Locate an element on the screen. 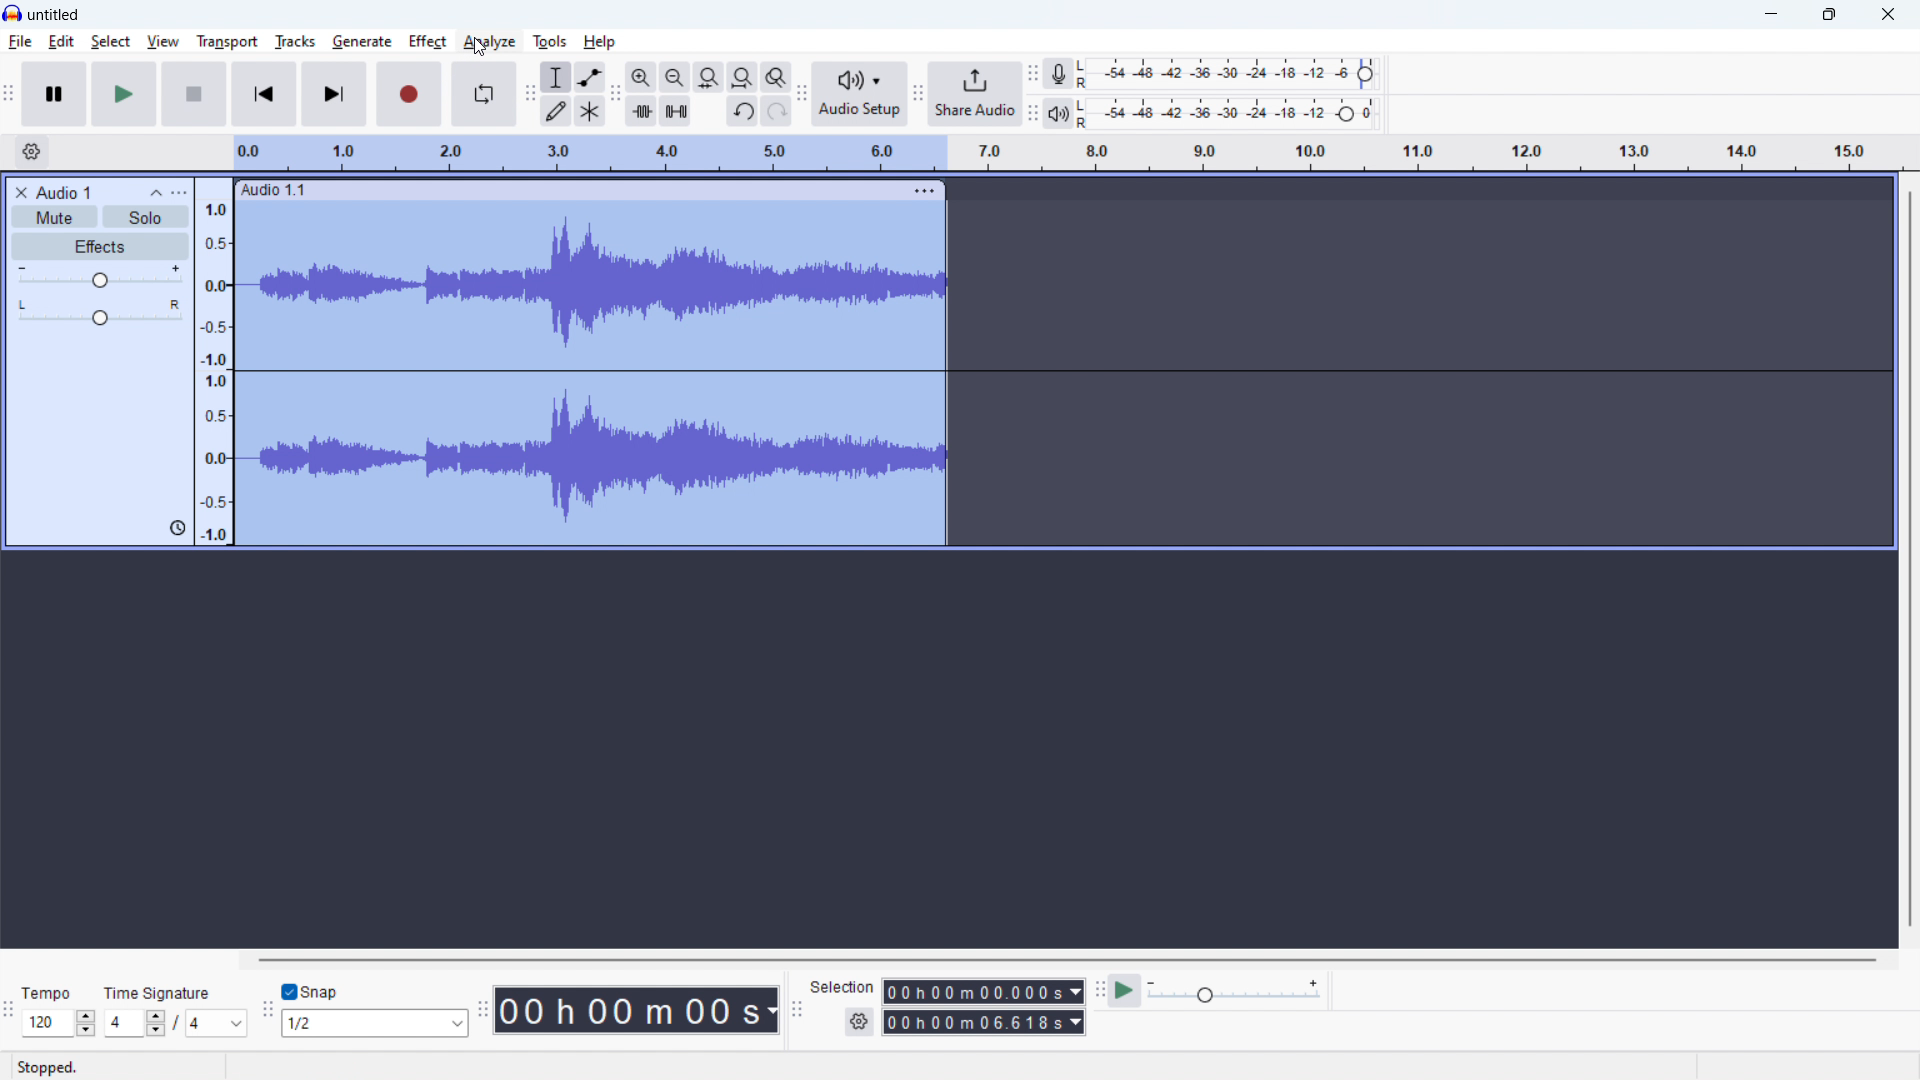 The image size is (1920, 1080). time toolbar is located at coordinates (483, 1015).